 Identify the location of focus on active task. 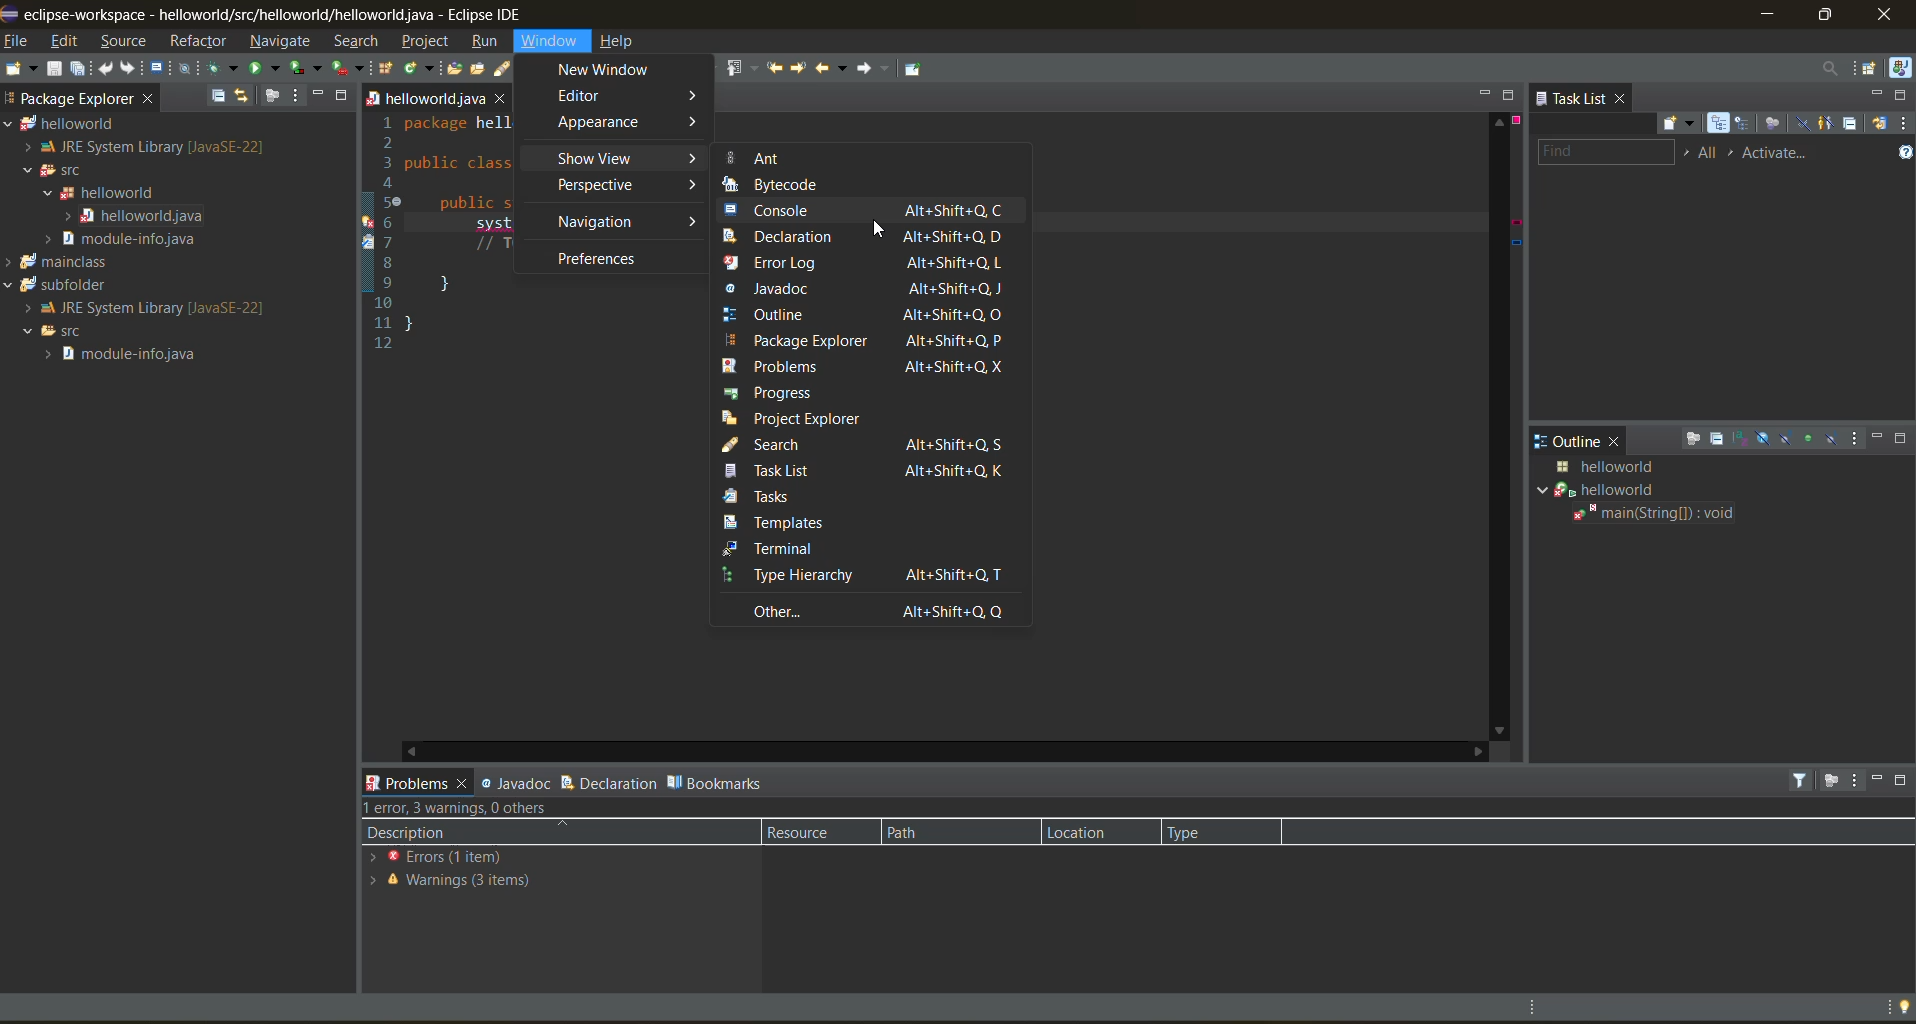
(275, 94).